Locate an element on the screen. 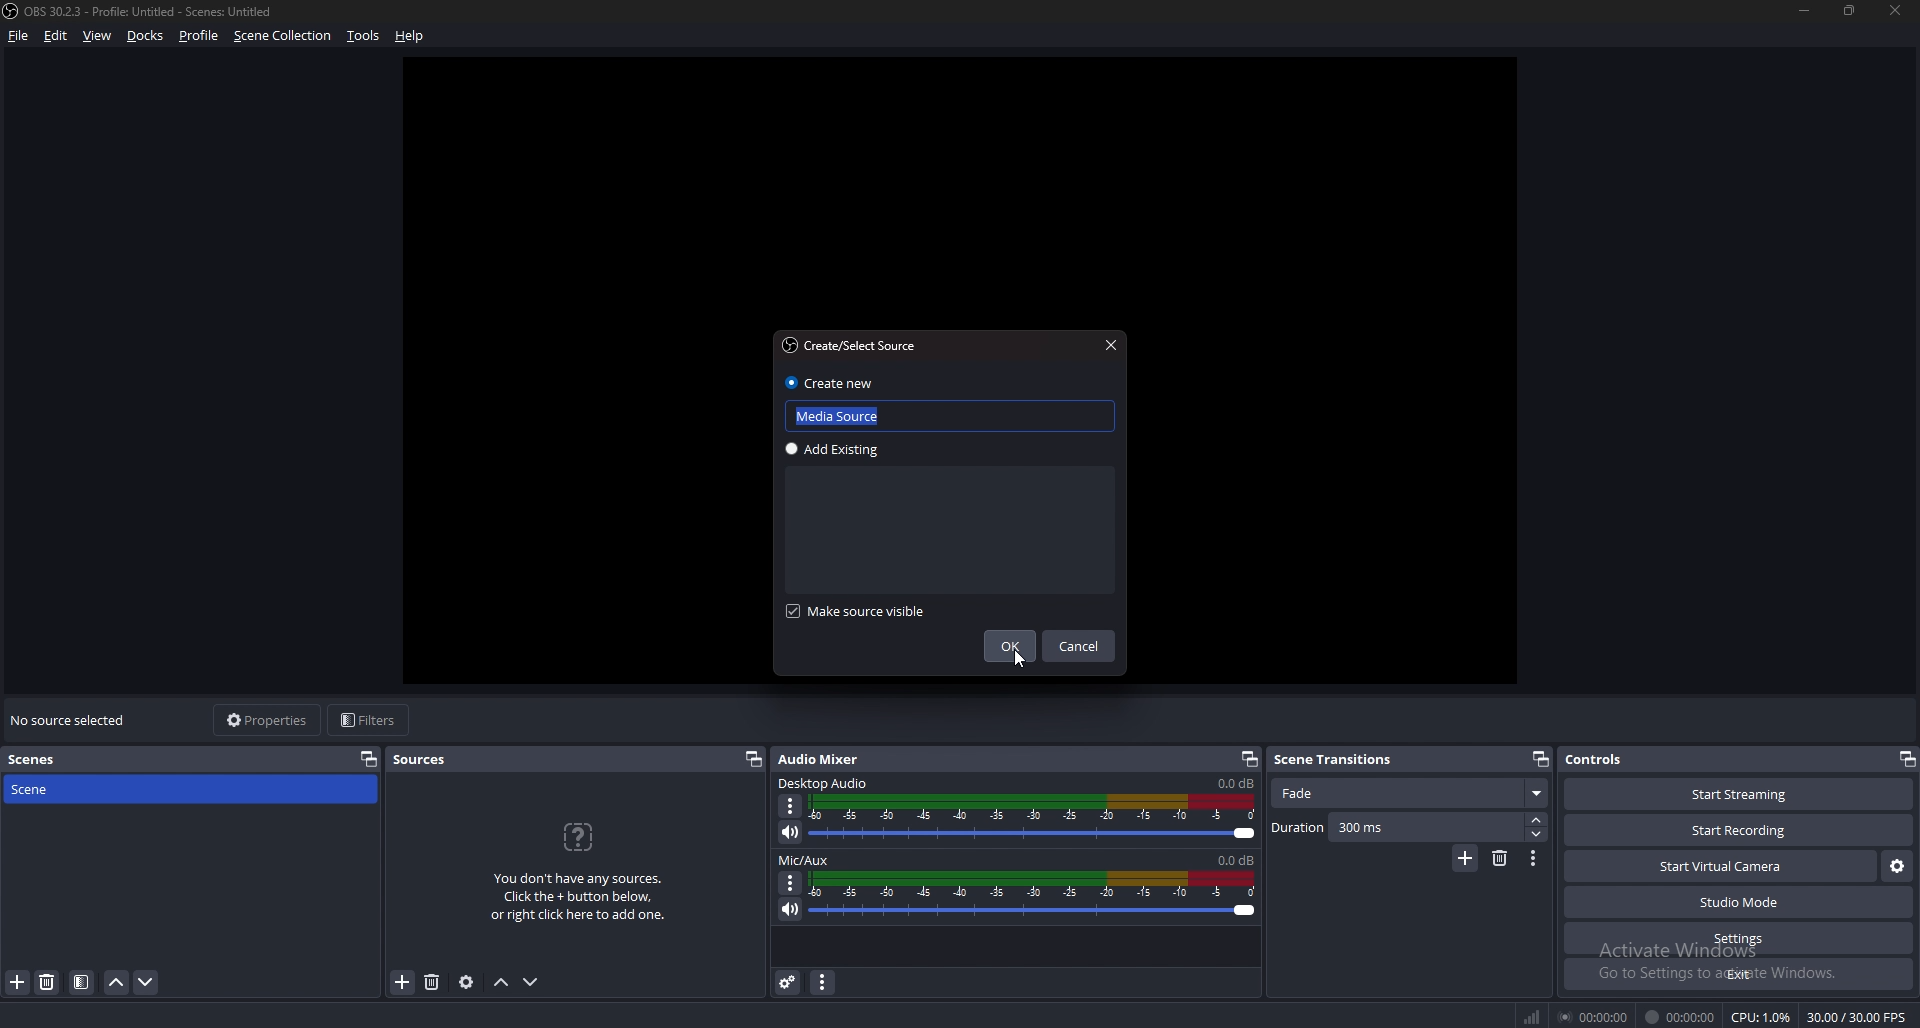 Image resolution: width=1920 pixels, height=1028 pixels. pop out is located at coordinates (364, 758).